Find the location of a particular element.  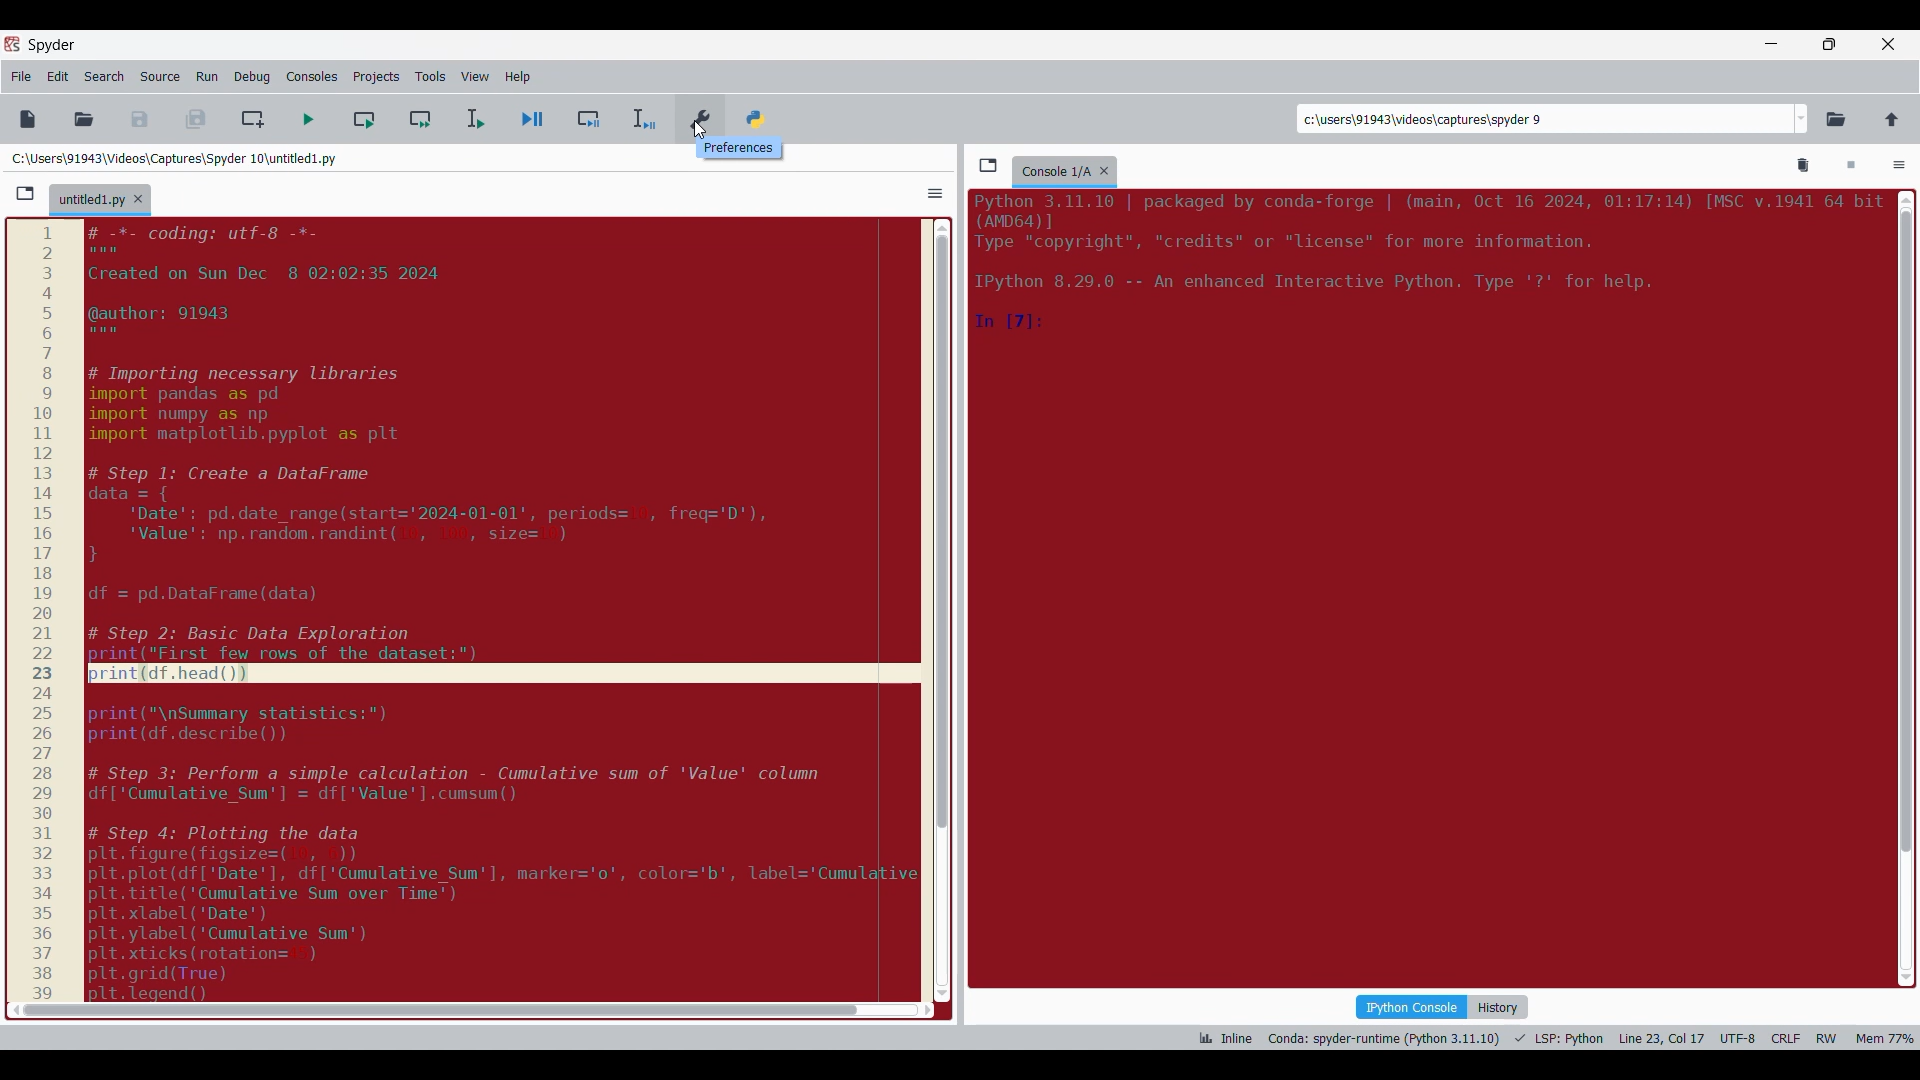

Browse tabs is located at coordinates (988, 165).